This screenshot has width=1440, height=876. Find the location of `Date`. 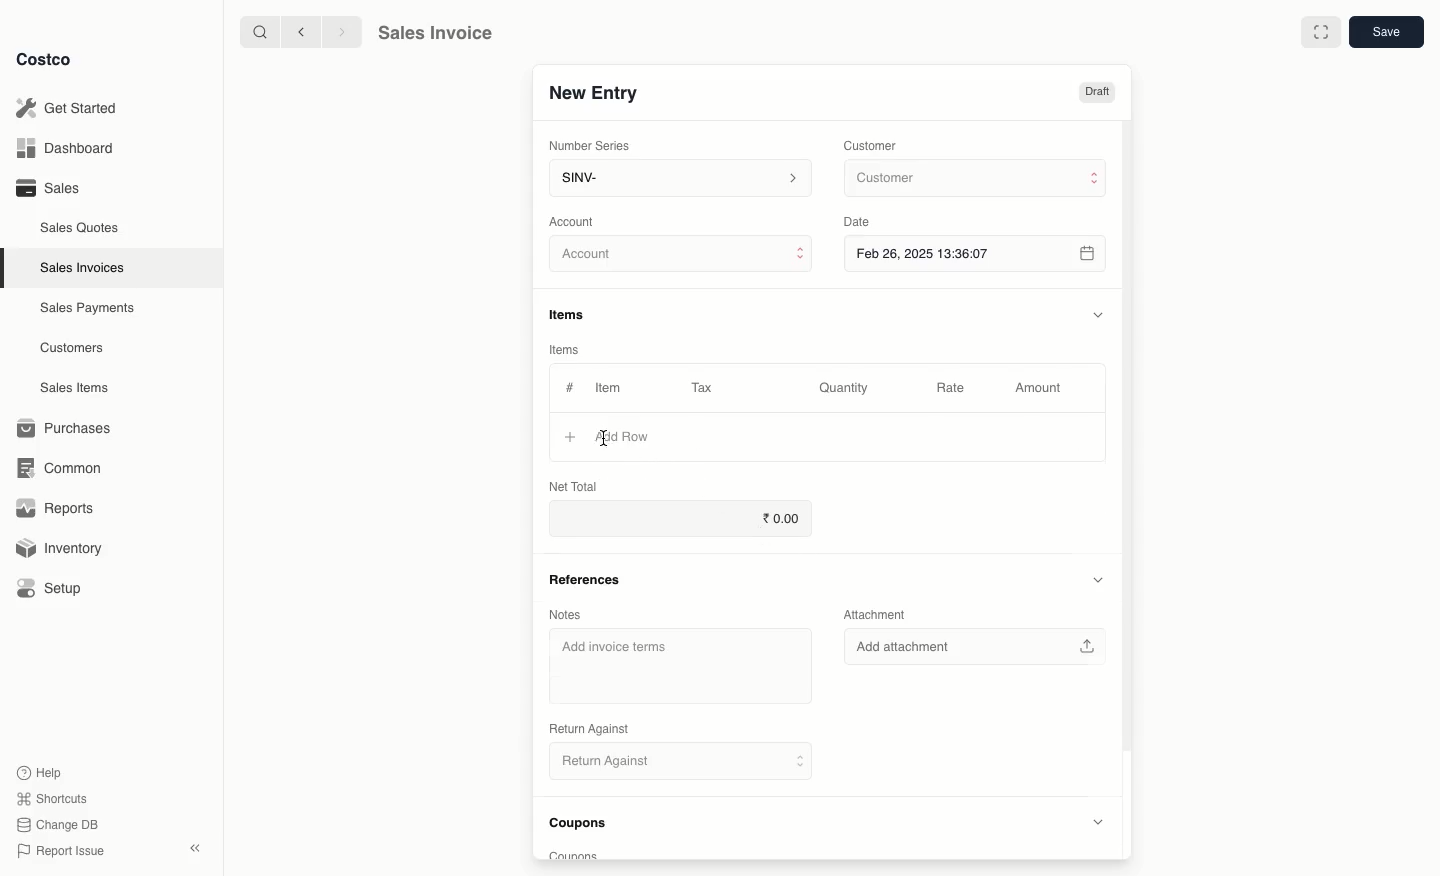

Date is located at coordinates (862, 222).